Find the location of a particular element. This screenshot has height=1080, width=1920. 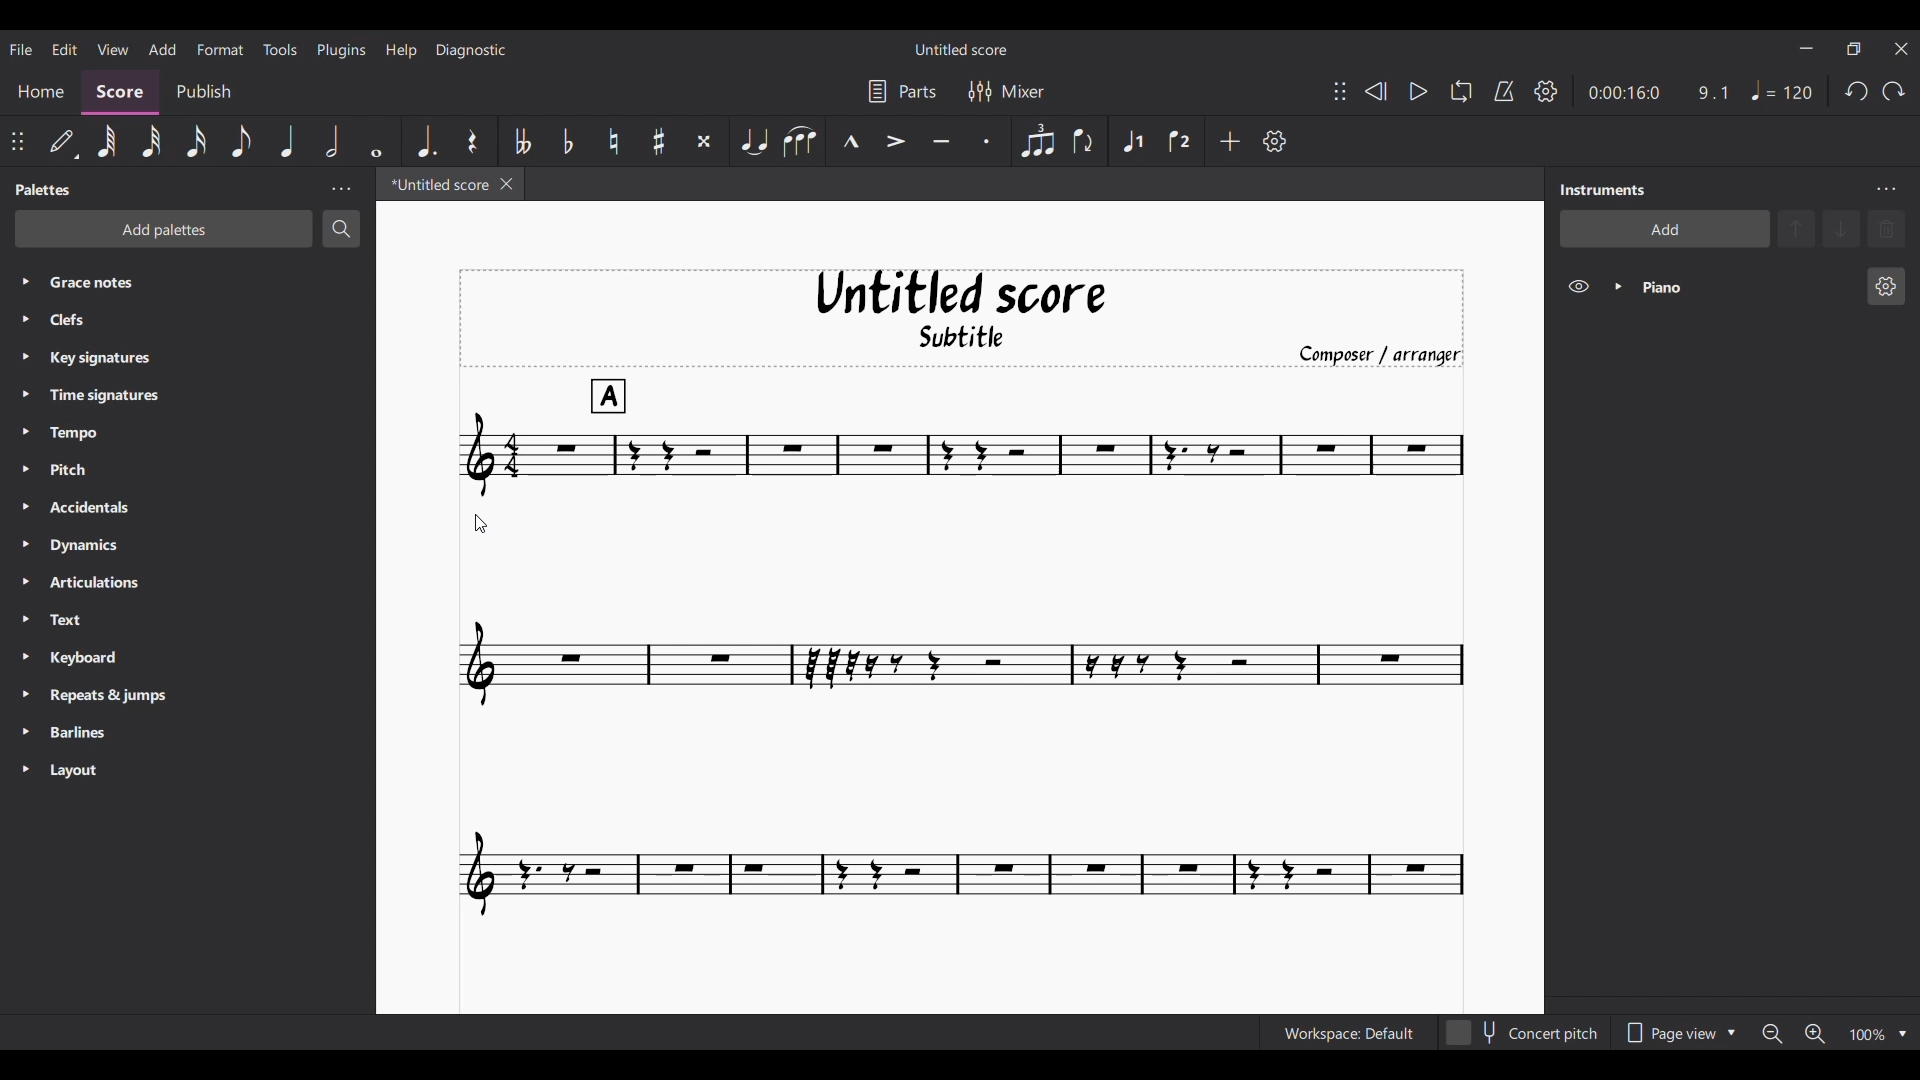

Augmentation dot is located at coordinates (426, 140).